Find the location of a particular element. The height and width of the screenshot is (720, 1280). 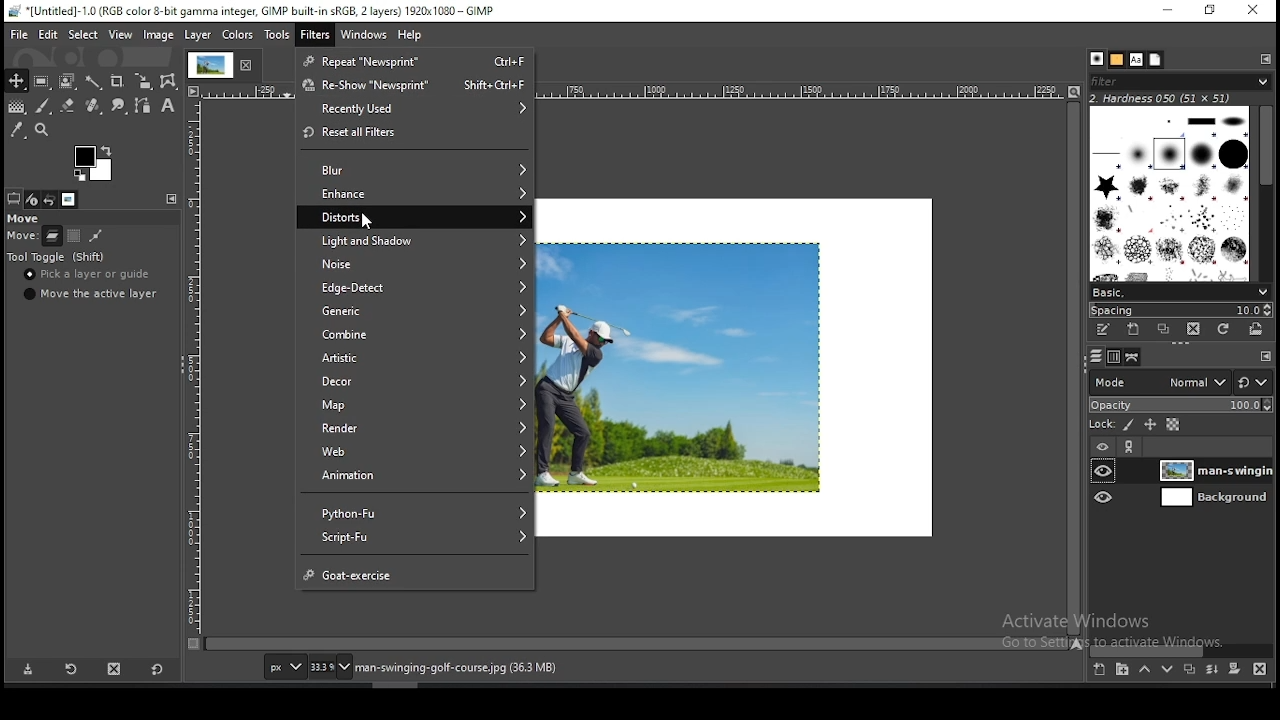

patterns is located at coordinates (1117, 59).